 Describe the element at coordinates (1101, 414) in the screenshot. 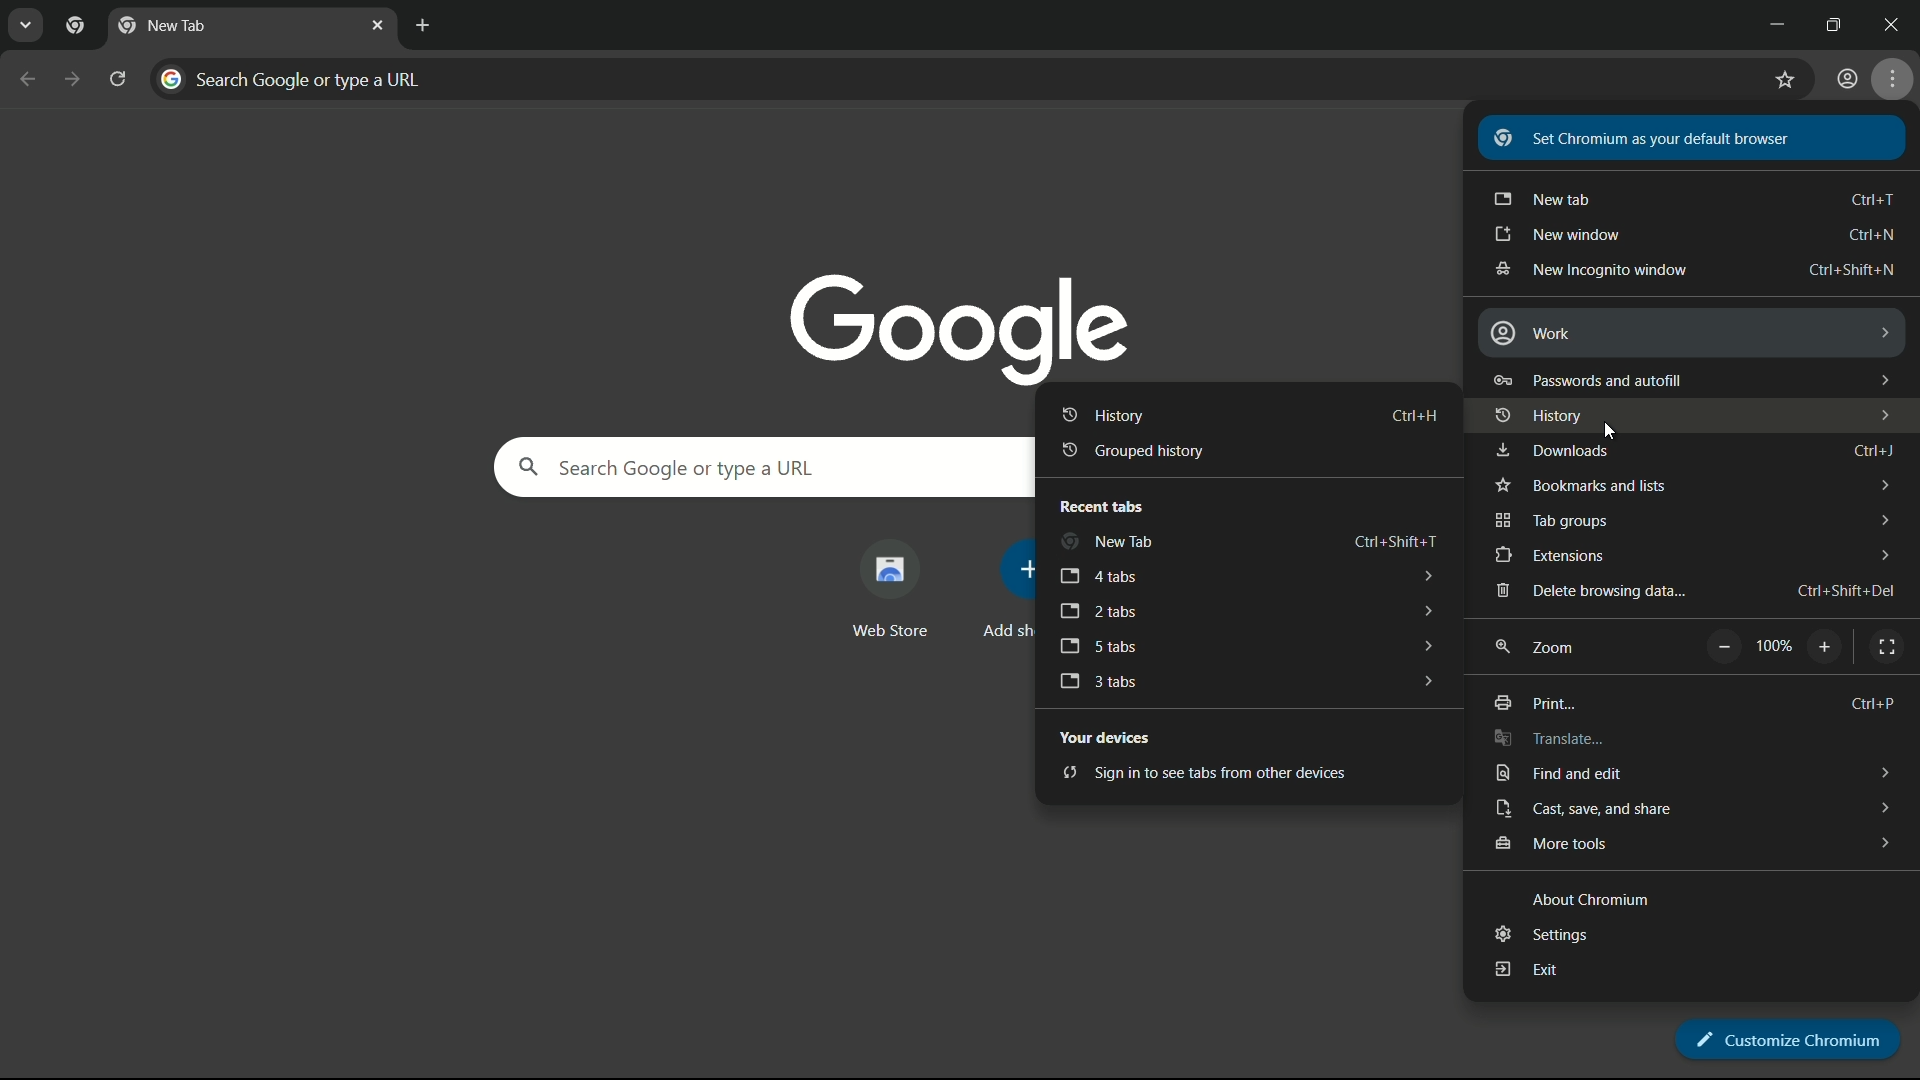

I see `history` at that location.